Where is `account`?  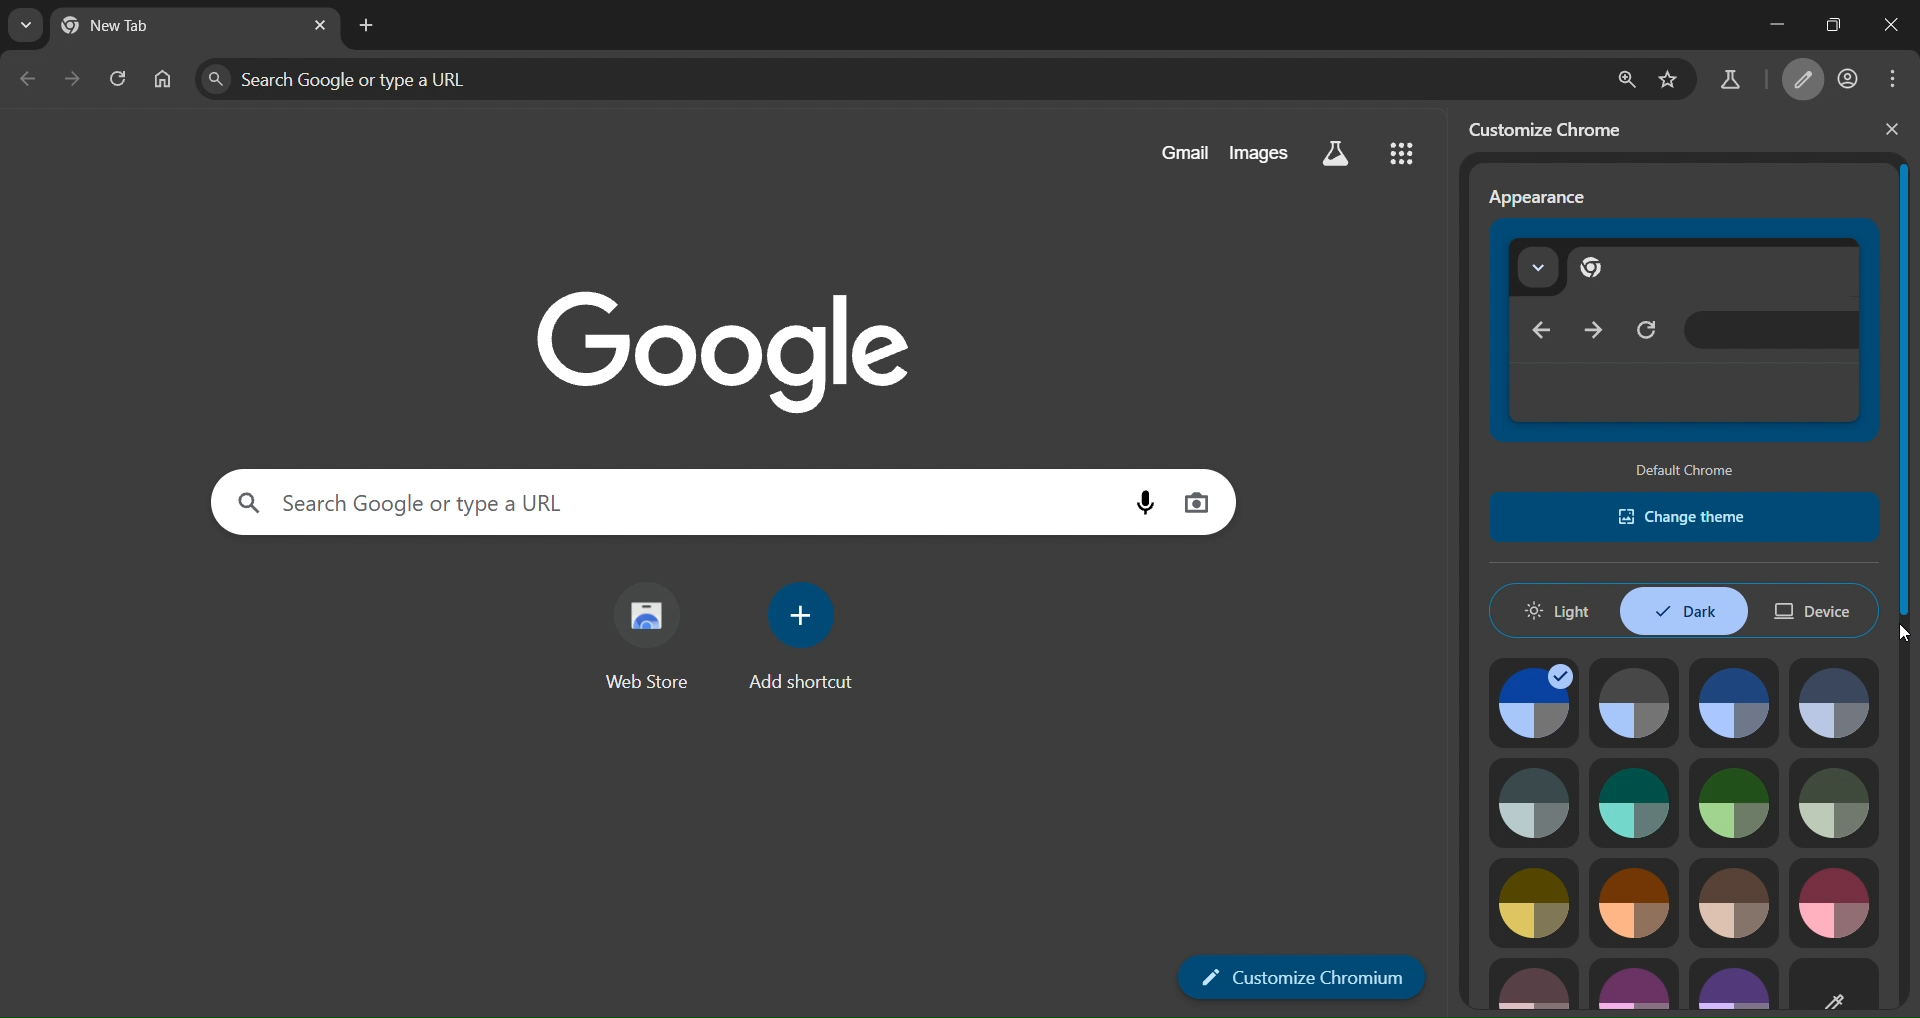
account is located at coordinates (1848, 81).